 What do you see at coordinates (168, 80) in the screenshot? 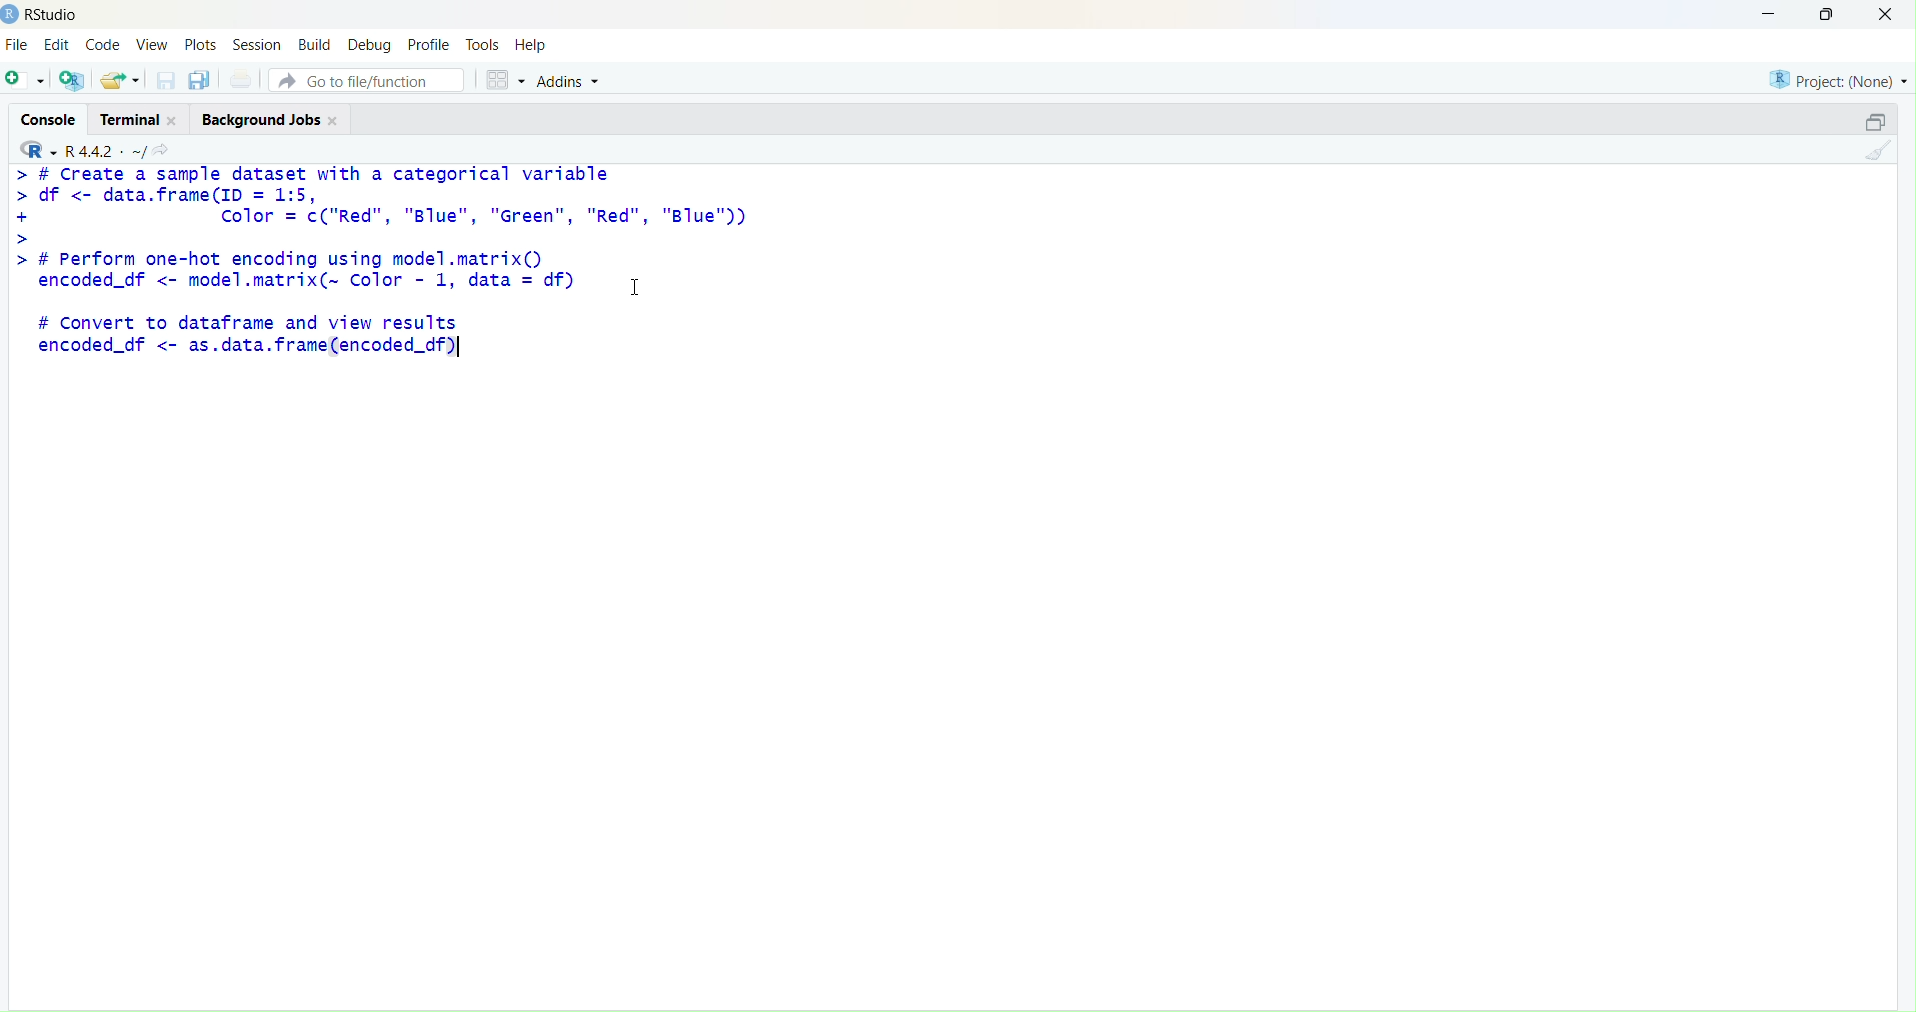
I see `save` at bounding box center [168, 80].